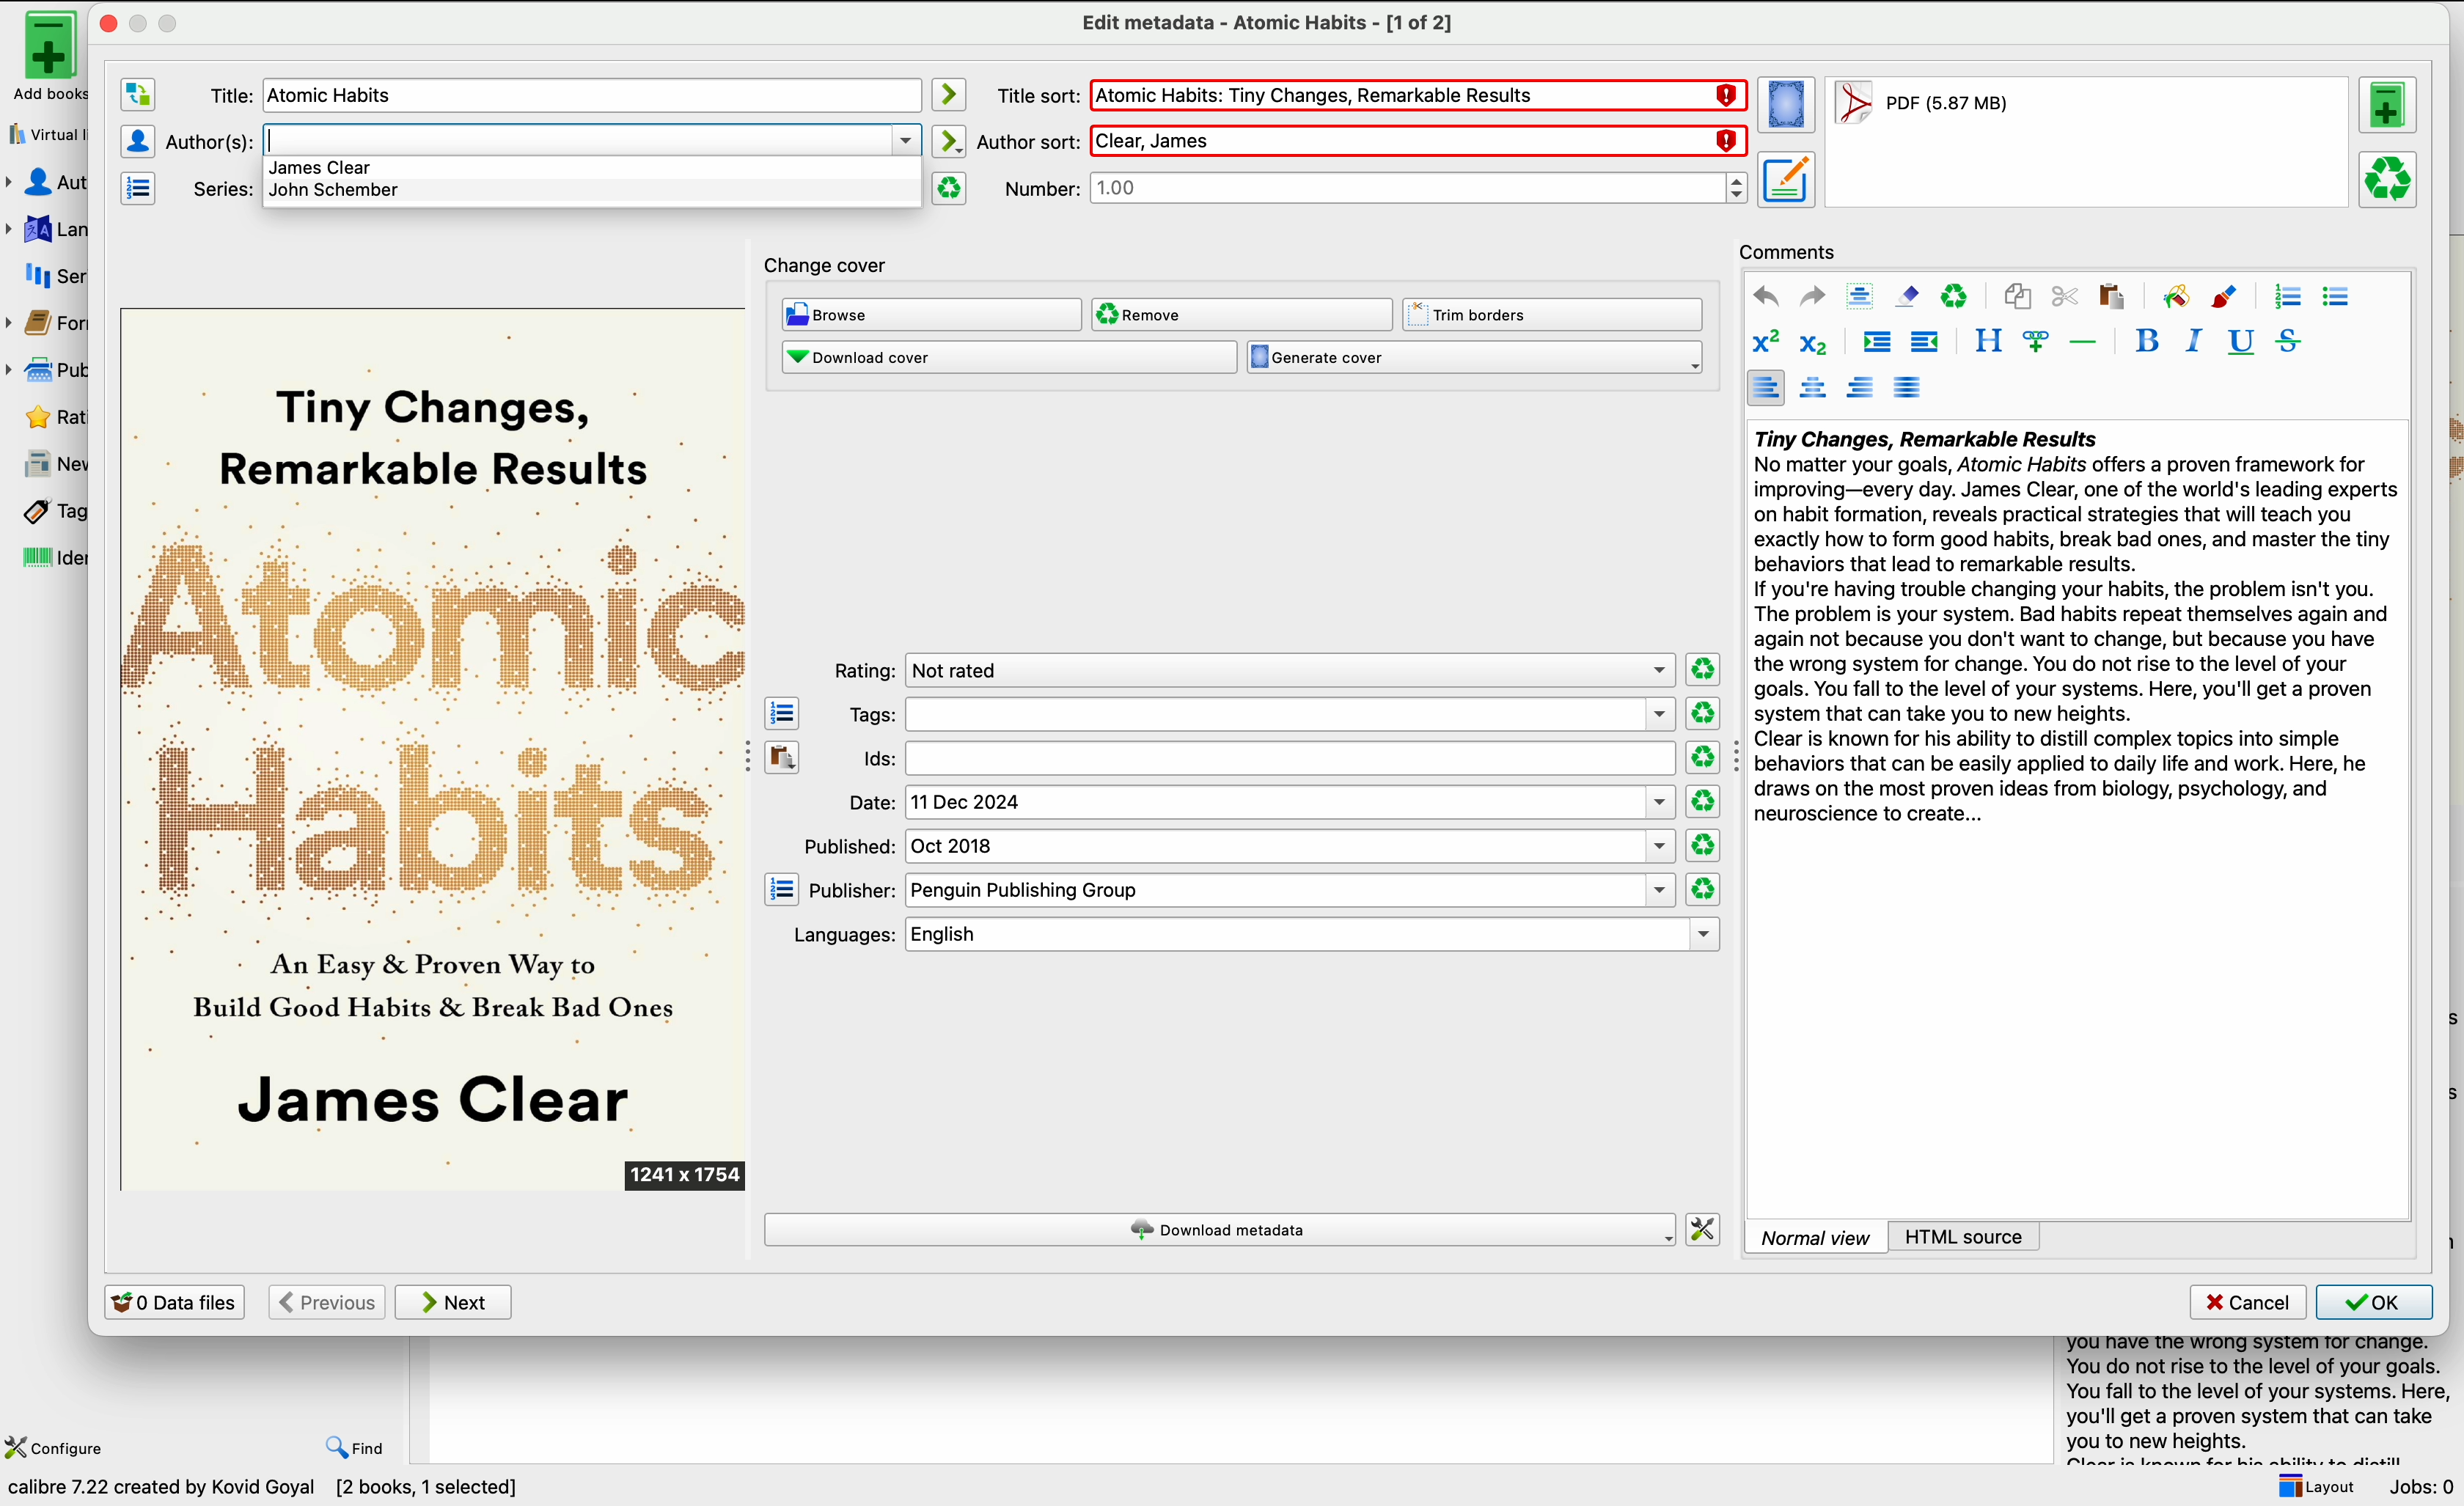 The width and height of the screenshot is (2464, 1506). What do you see at coordinates (59, 1446) in the screenshot?
I see `configure` at bounding box center [59, 1446].